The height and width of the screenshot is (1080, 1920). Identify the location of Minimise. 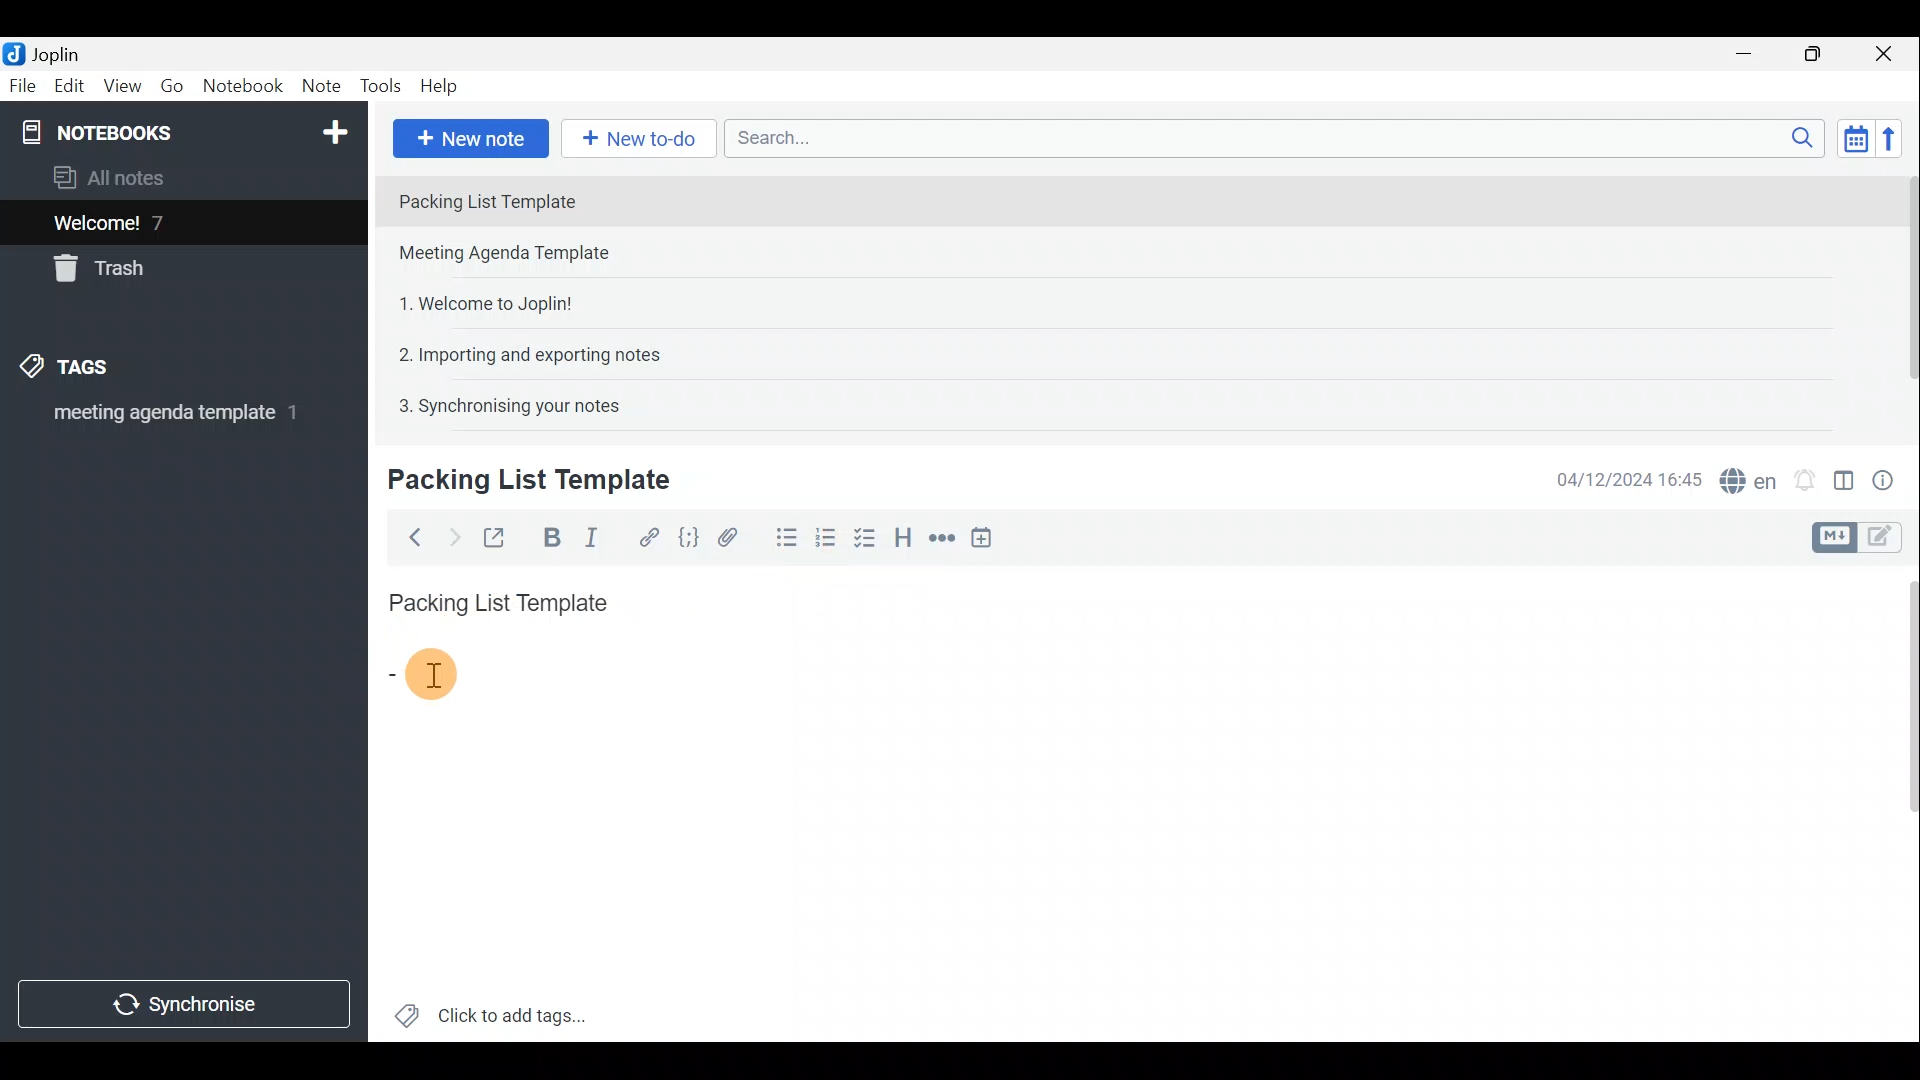
(1754, 57).